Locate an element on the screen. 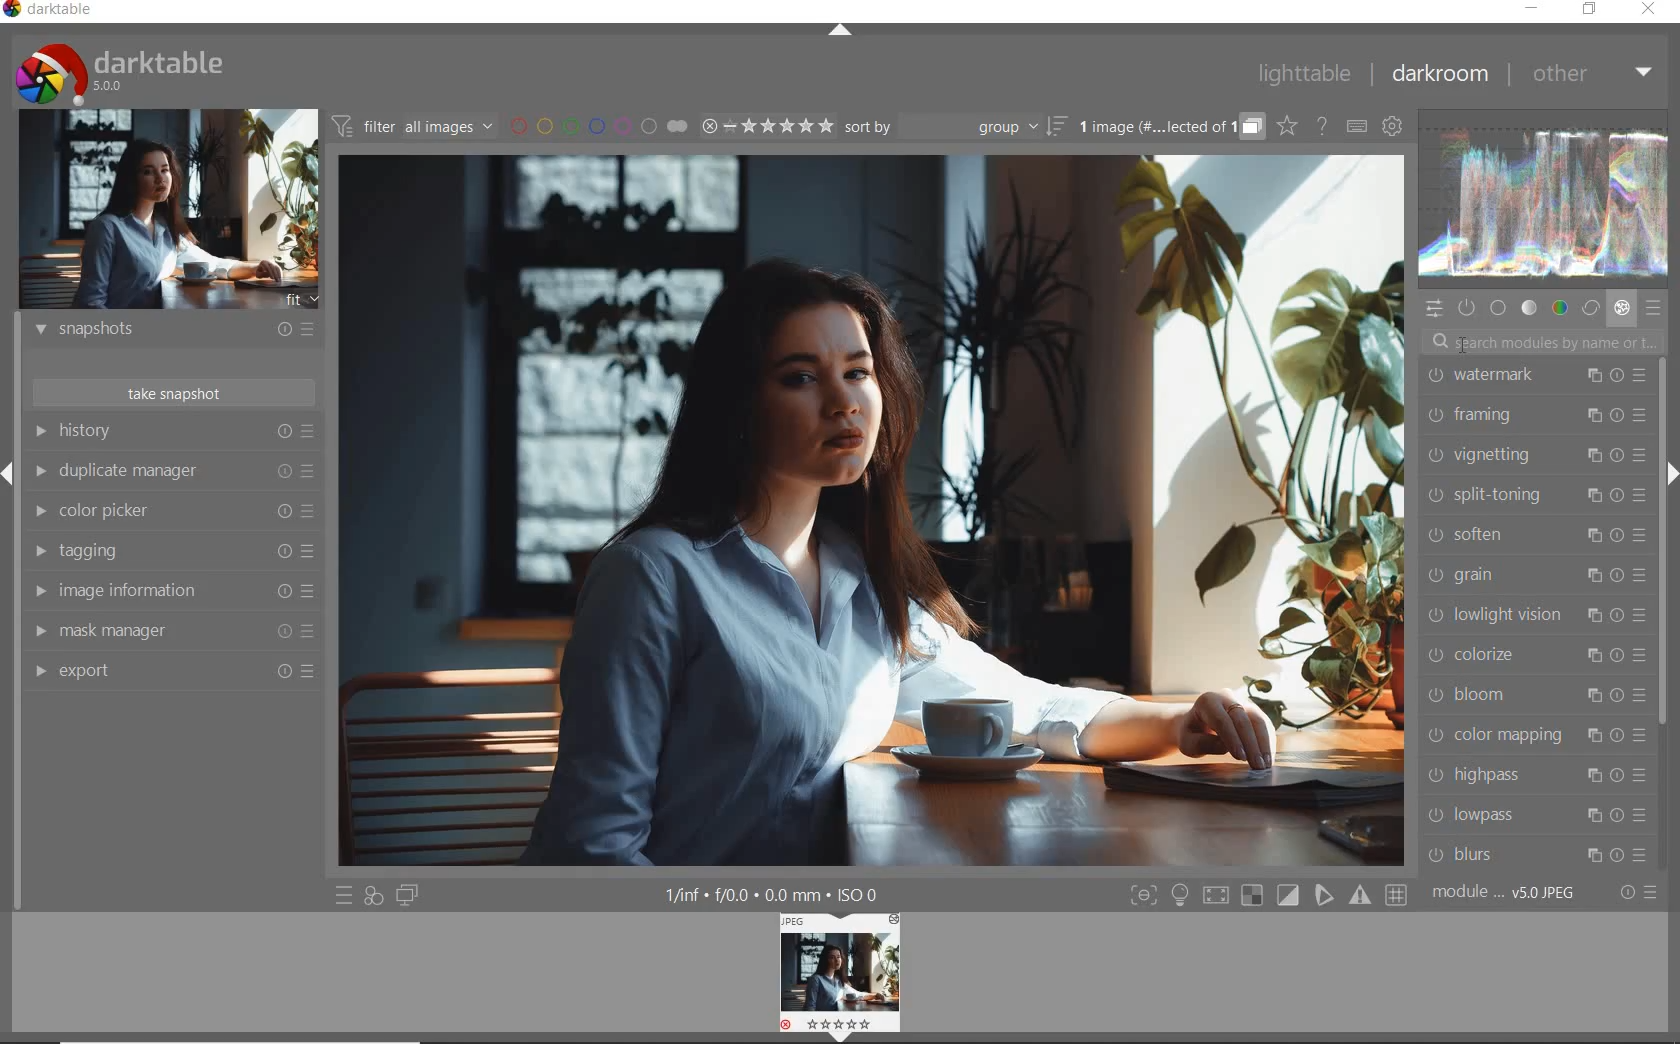 The width and height of the screenshot is (1680, 1044). darkroom is located at coordinates (1442, 75).